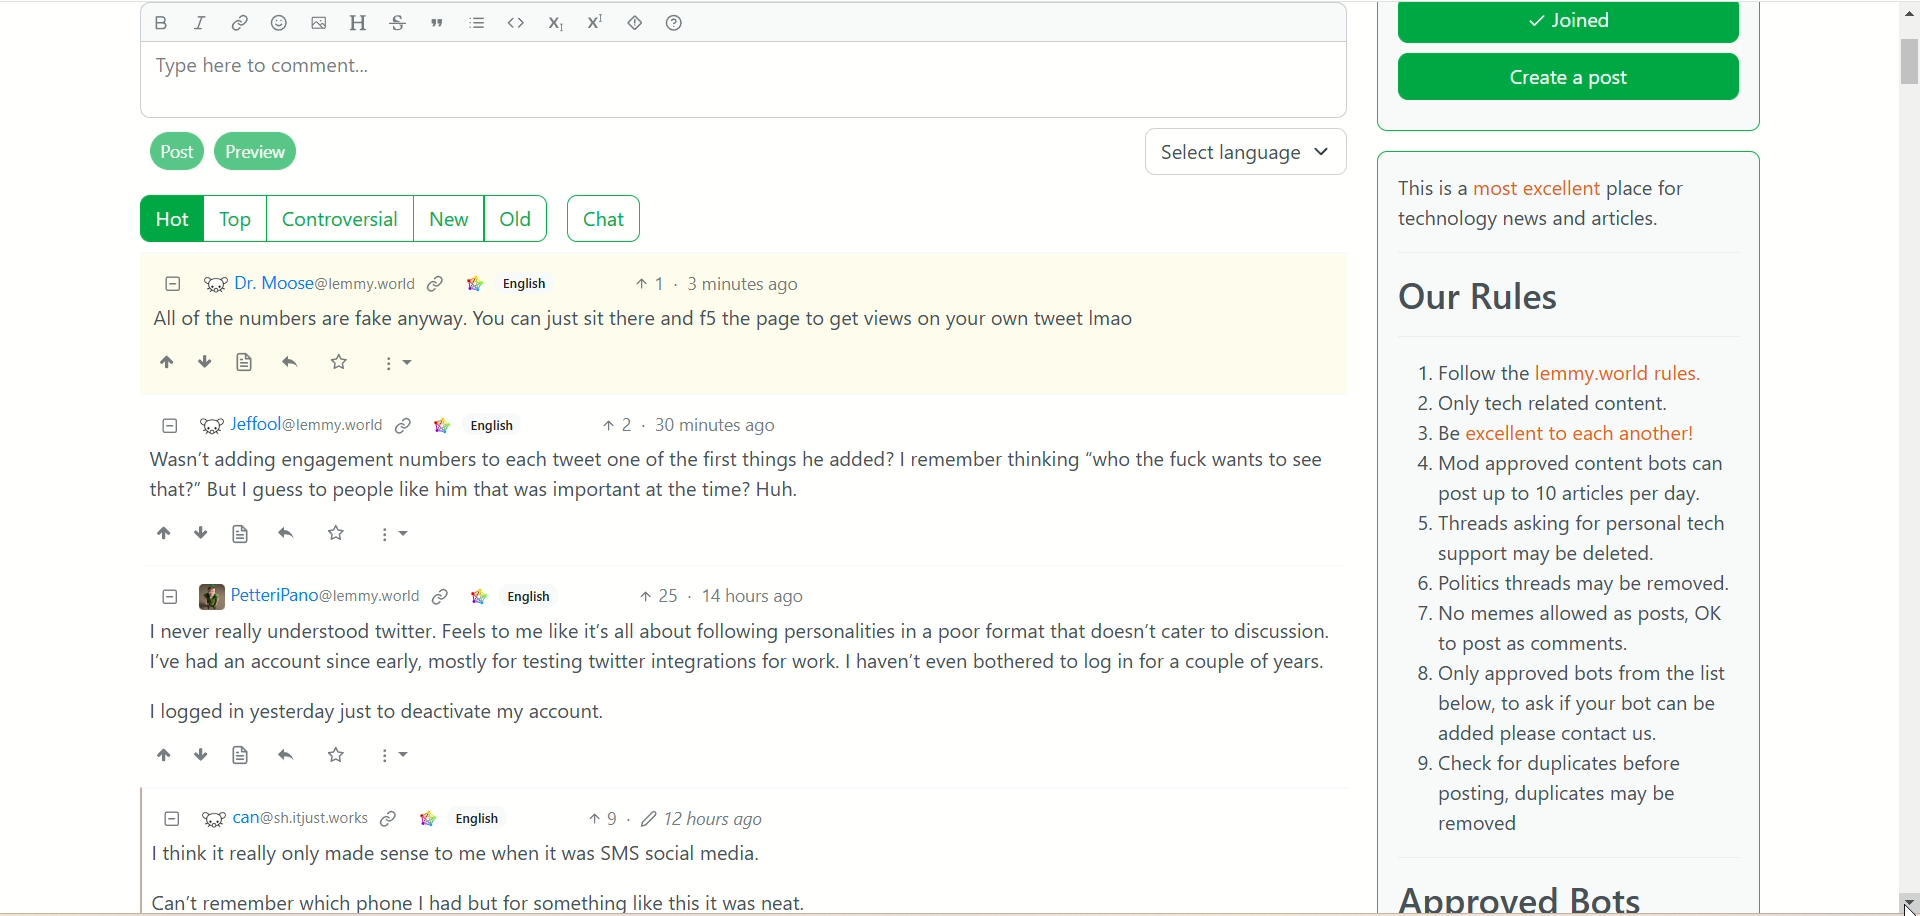 Image resolution: width=1920 pixels, height=916 pixels. Describe the element at coordinates (1568, 23) in the screenshot. I see `joined` at that location.